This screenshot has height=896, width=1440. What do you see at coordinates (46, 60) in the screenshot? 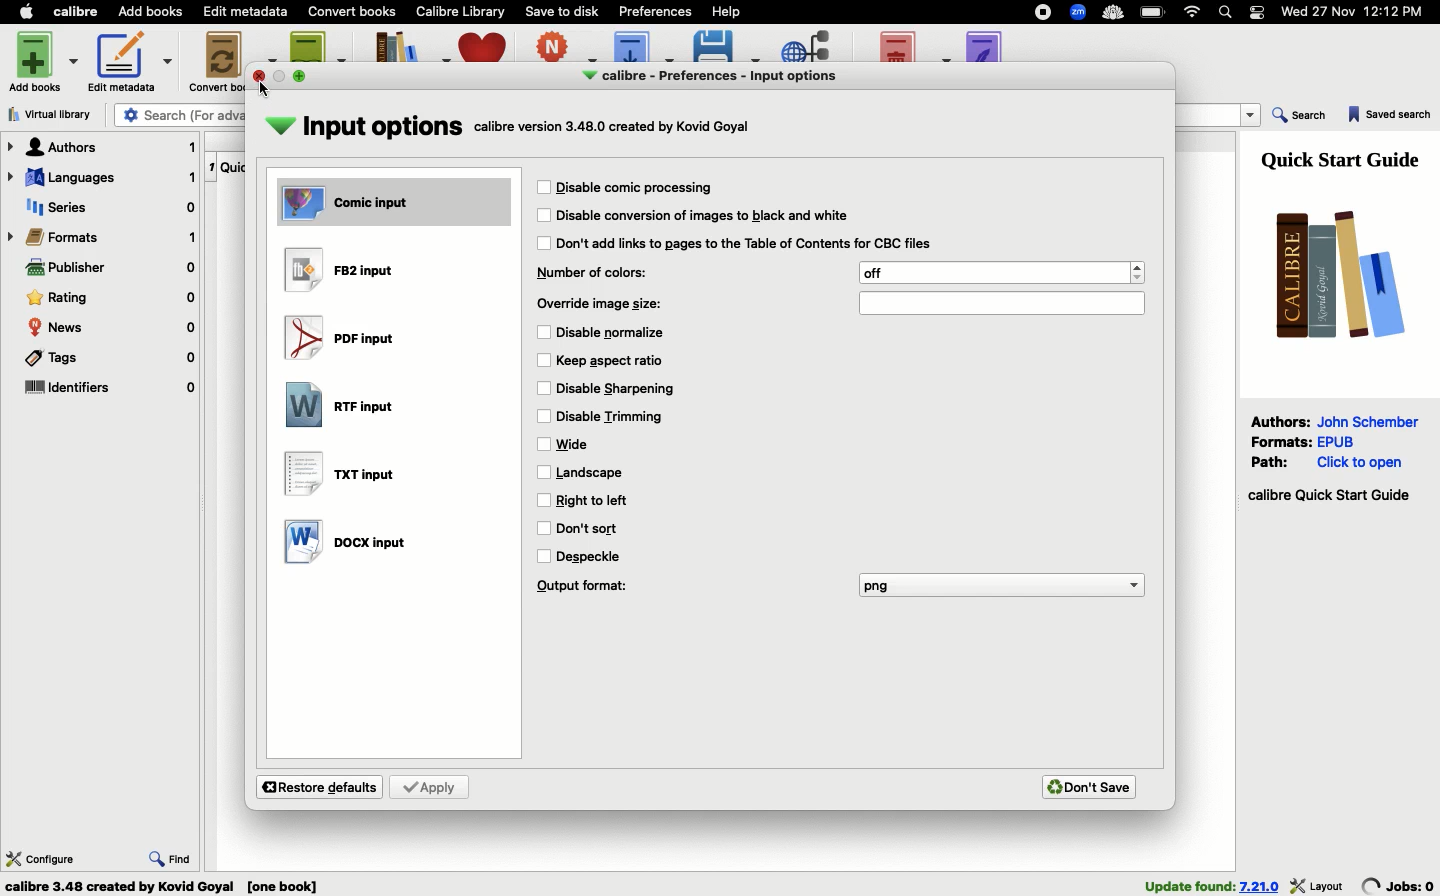
I see `Add books` at bounding box center [46, 60].